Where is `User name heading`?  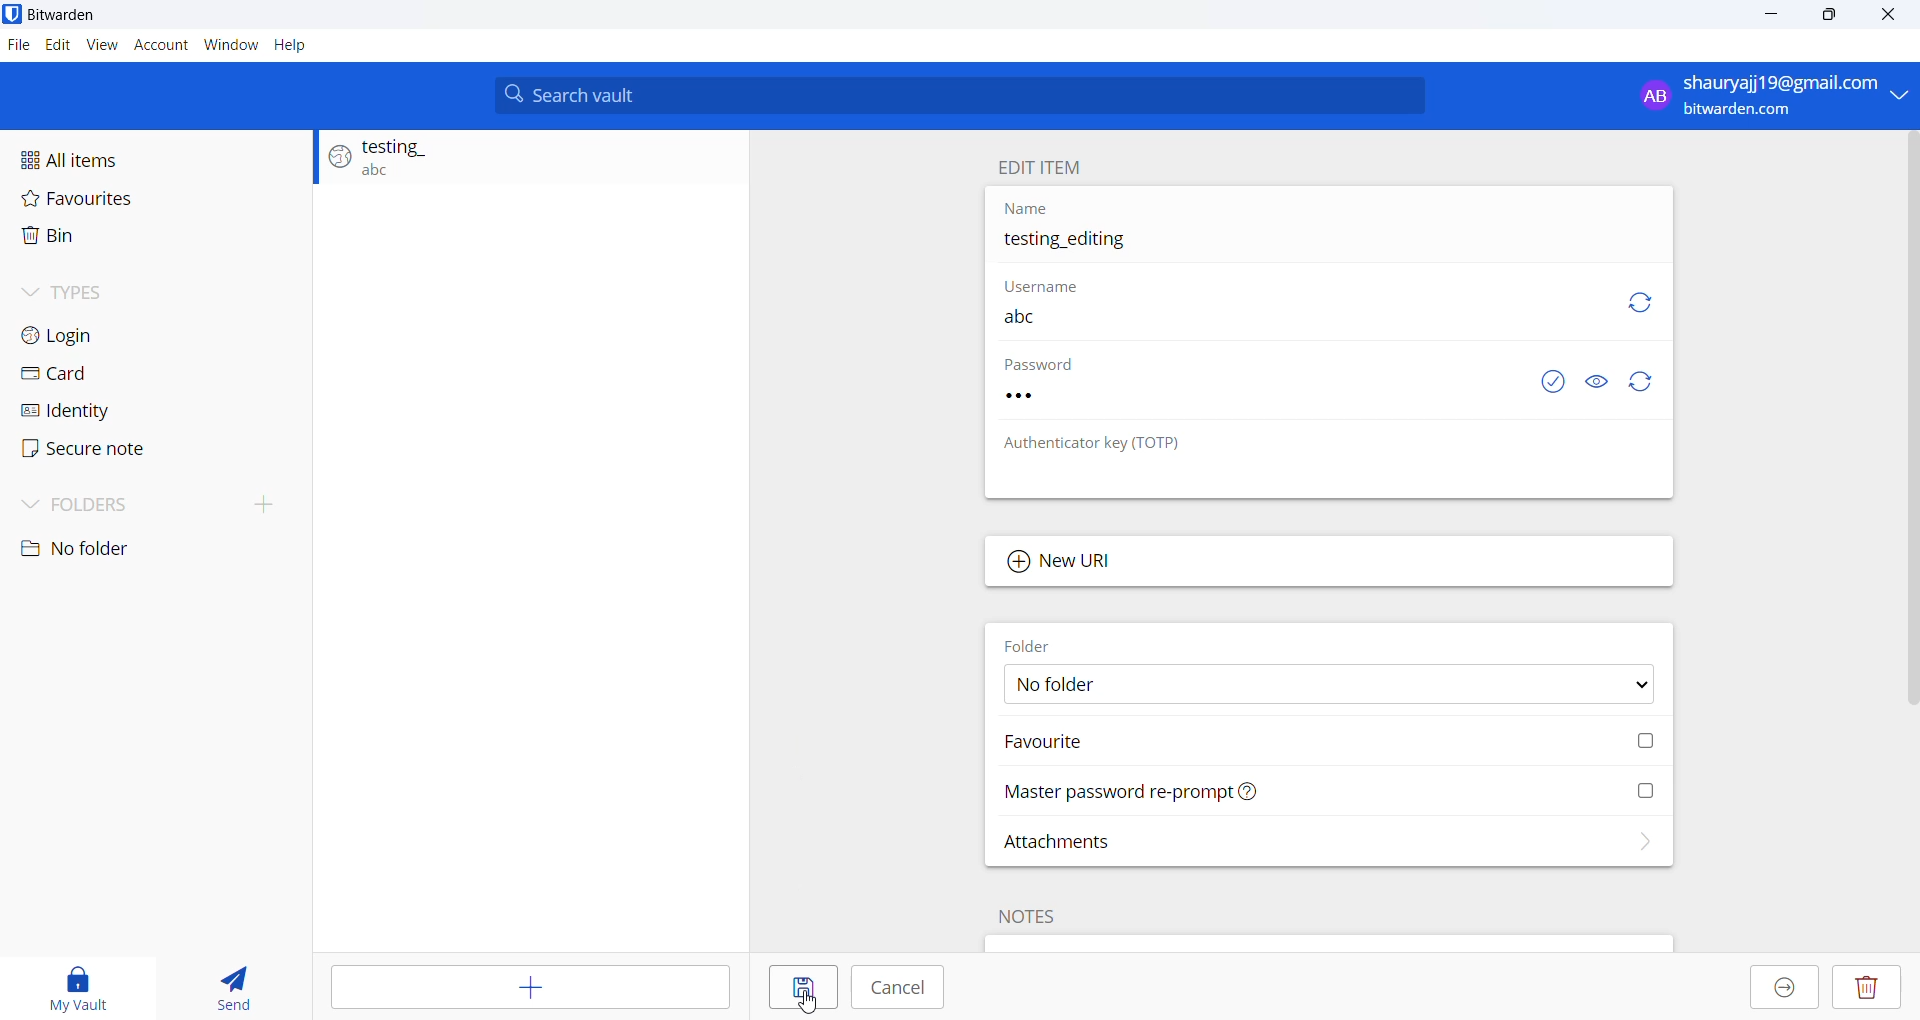 User name heading is located at coordinates (1034, 288).